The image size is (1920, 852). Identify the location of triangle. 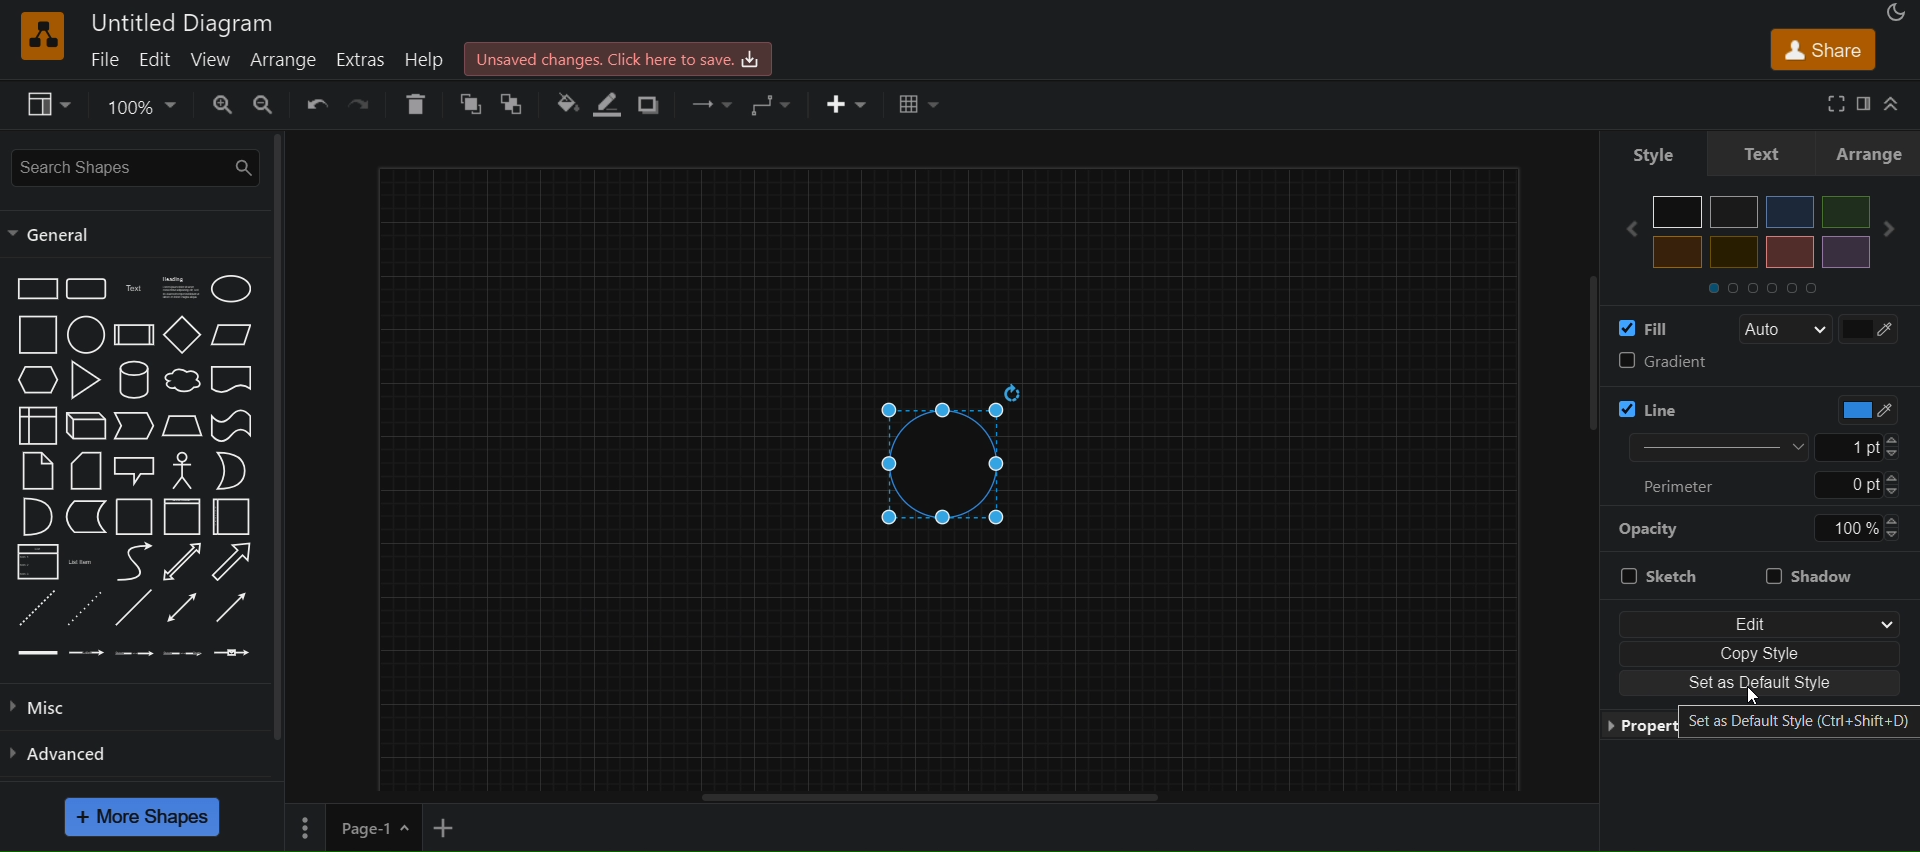
(89, 380).